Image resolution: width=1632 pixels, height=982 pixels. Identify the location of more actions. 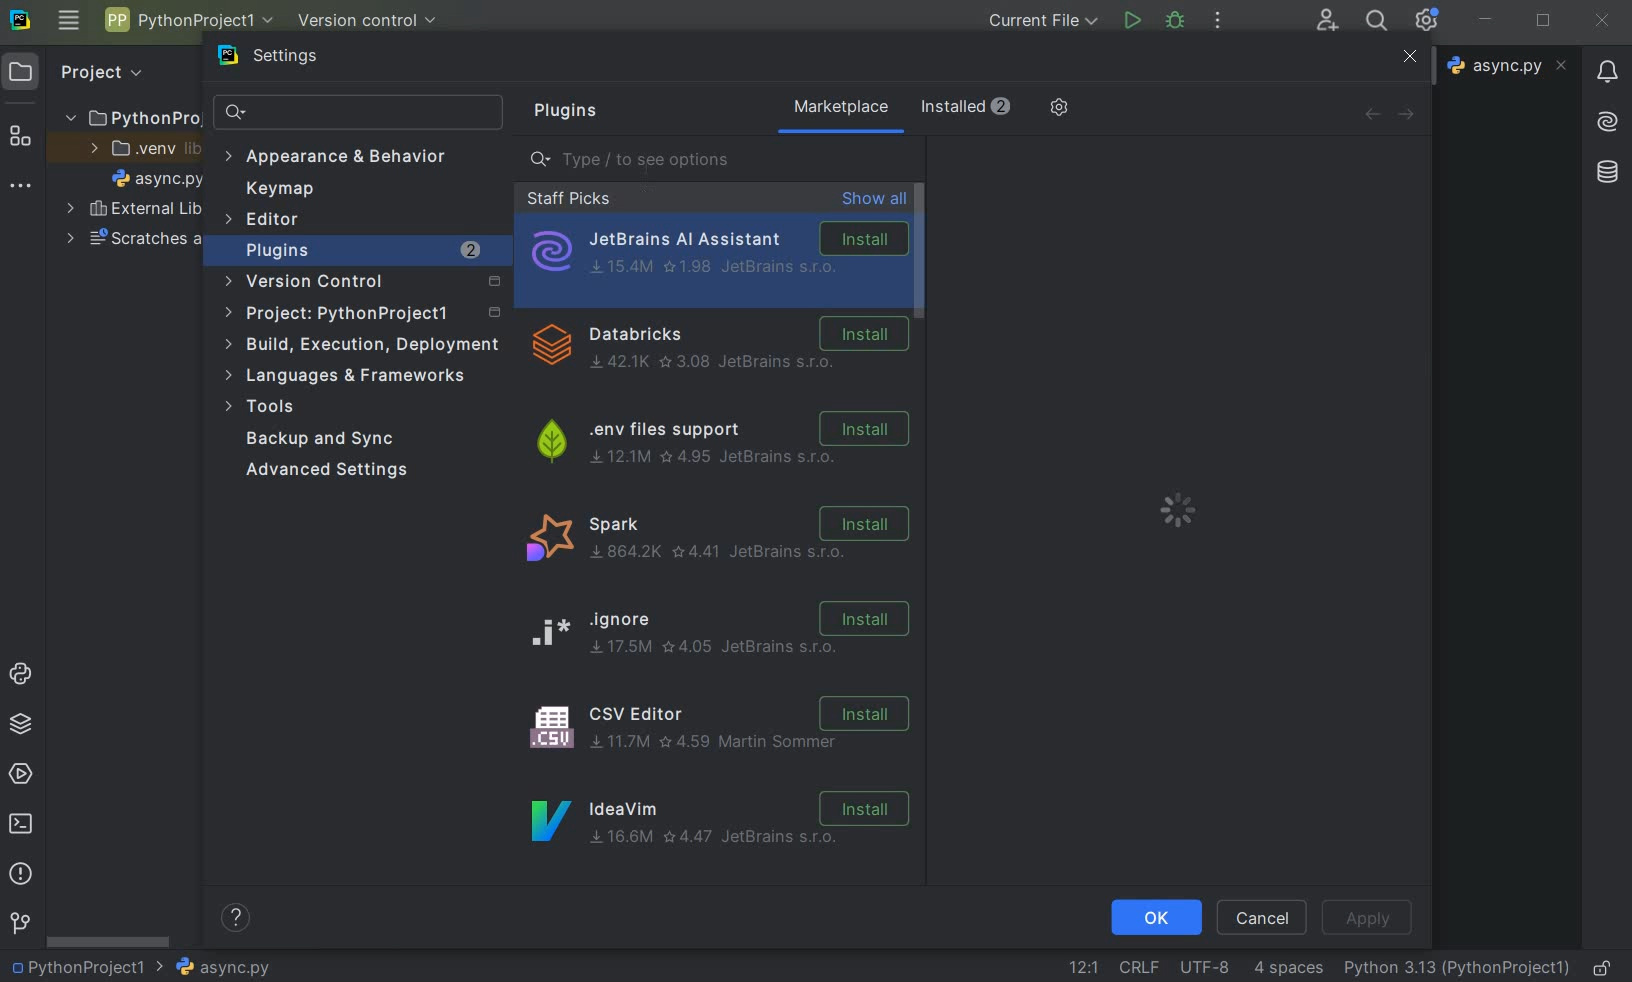
(1216, 22).